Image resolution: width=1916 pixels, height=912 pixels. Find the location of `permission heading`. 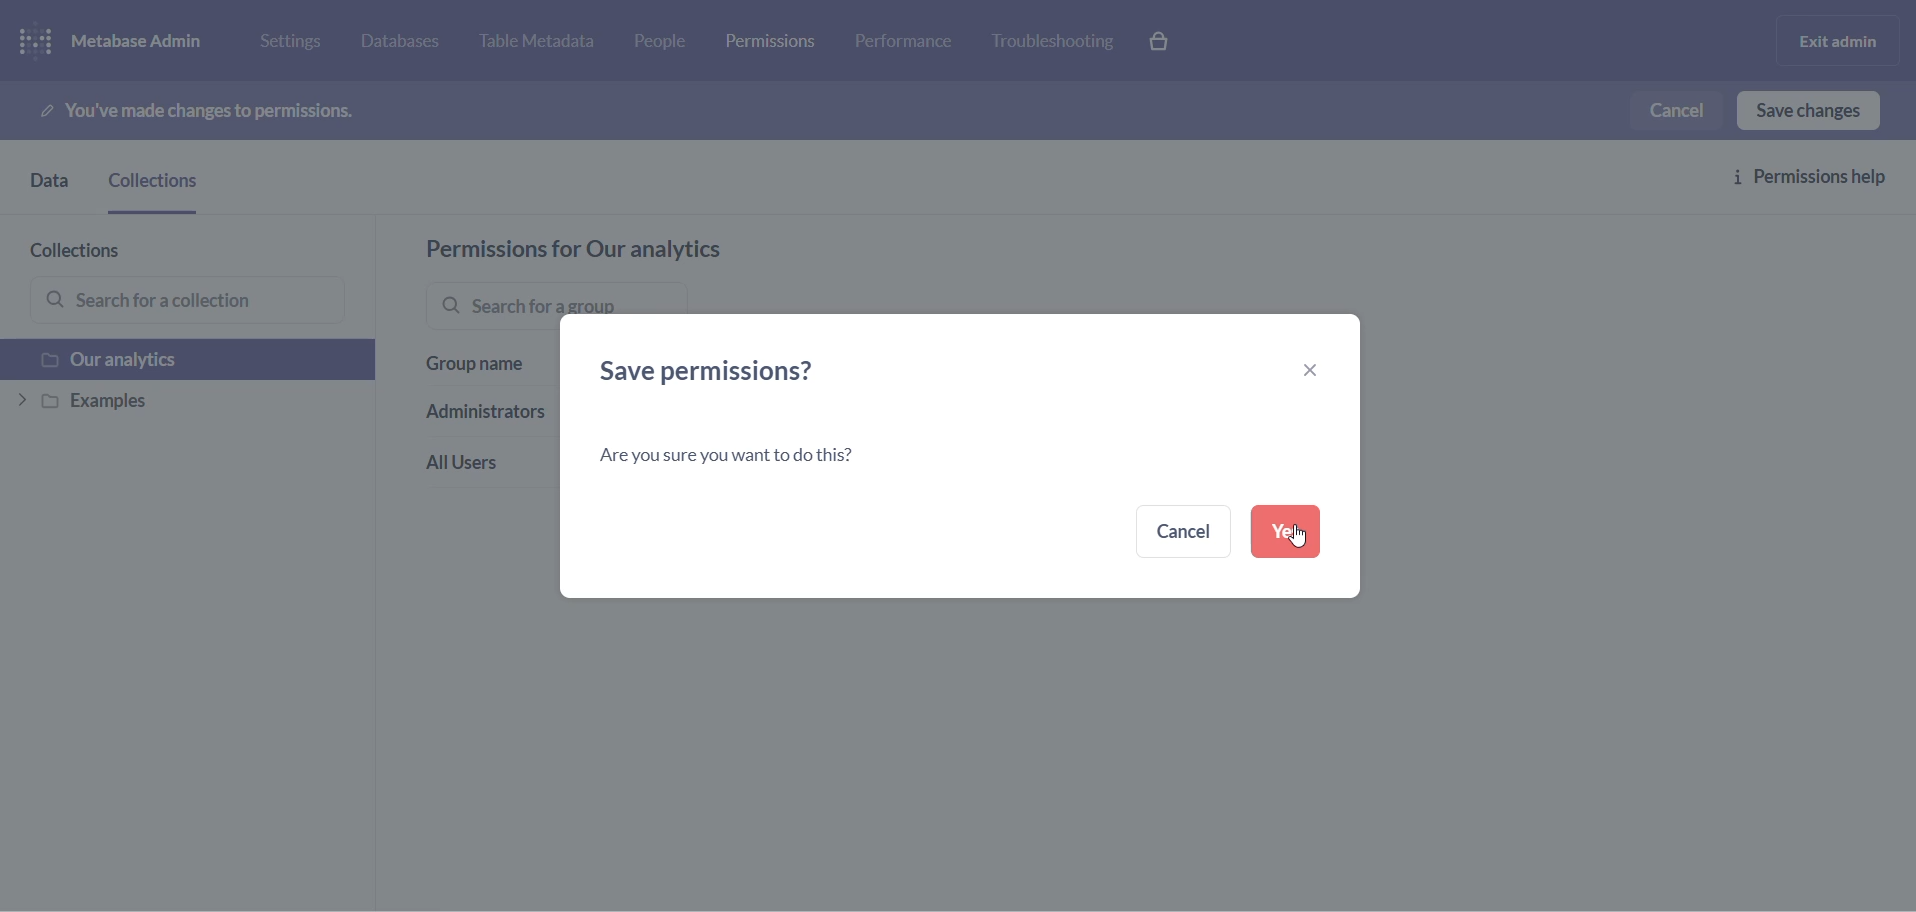

permission heading is located at coordinates (627, 249).